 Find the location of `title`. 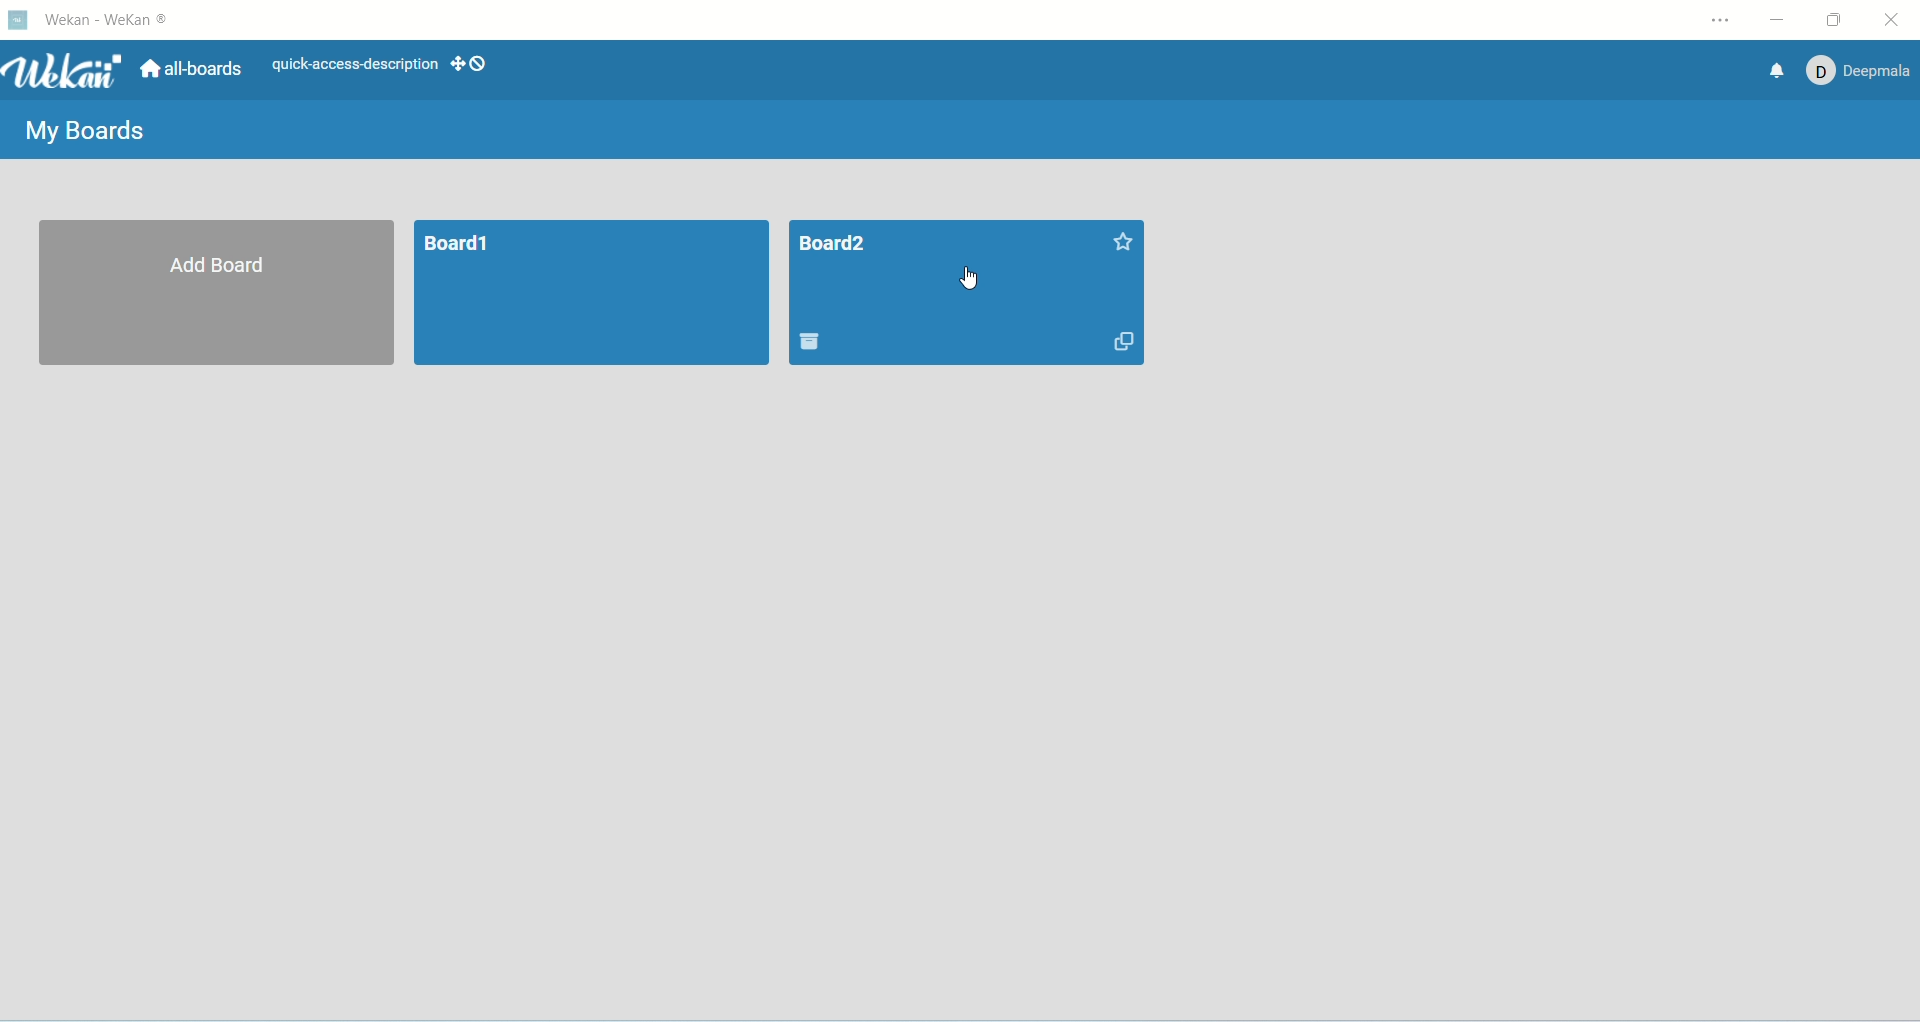

title is located at coordinates (112, 22).